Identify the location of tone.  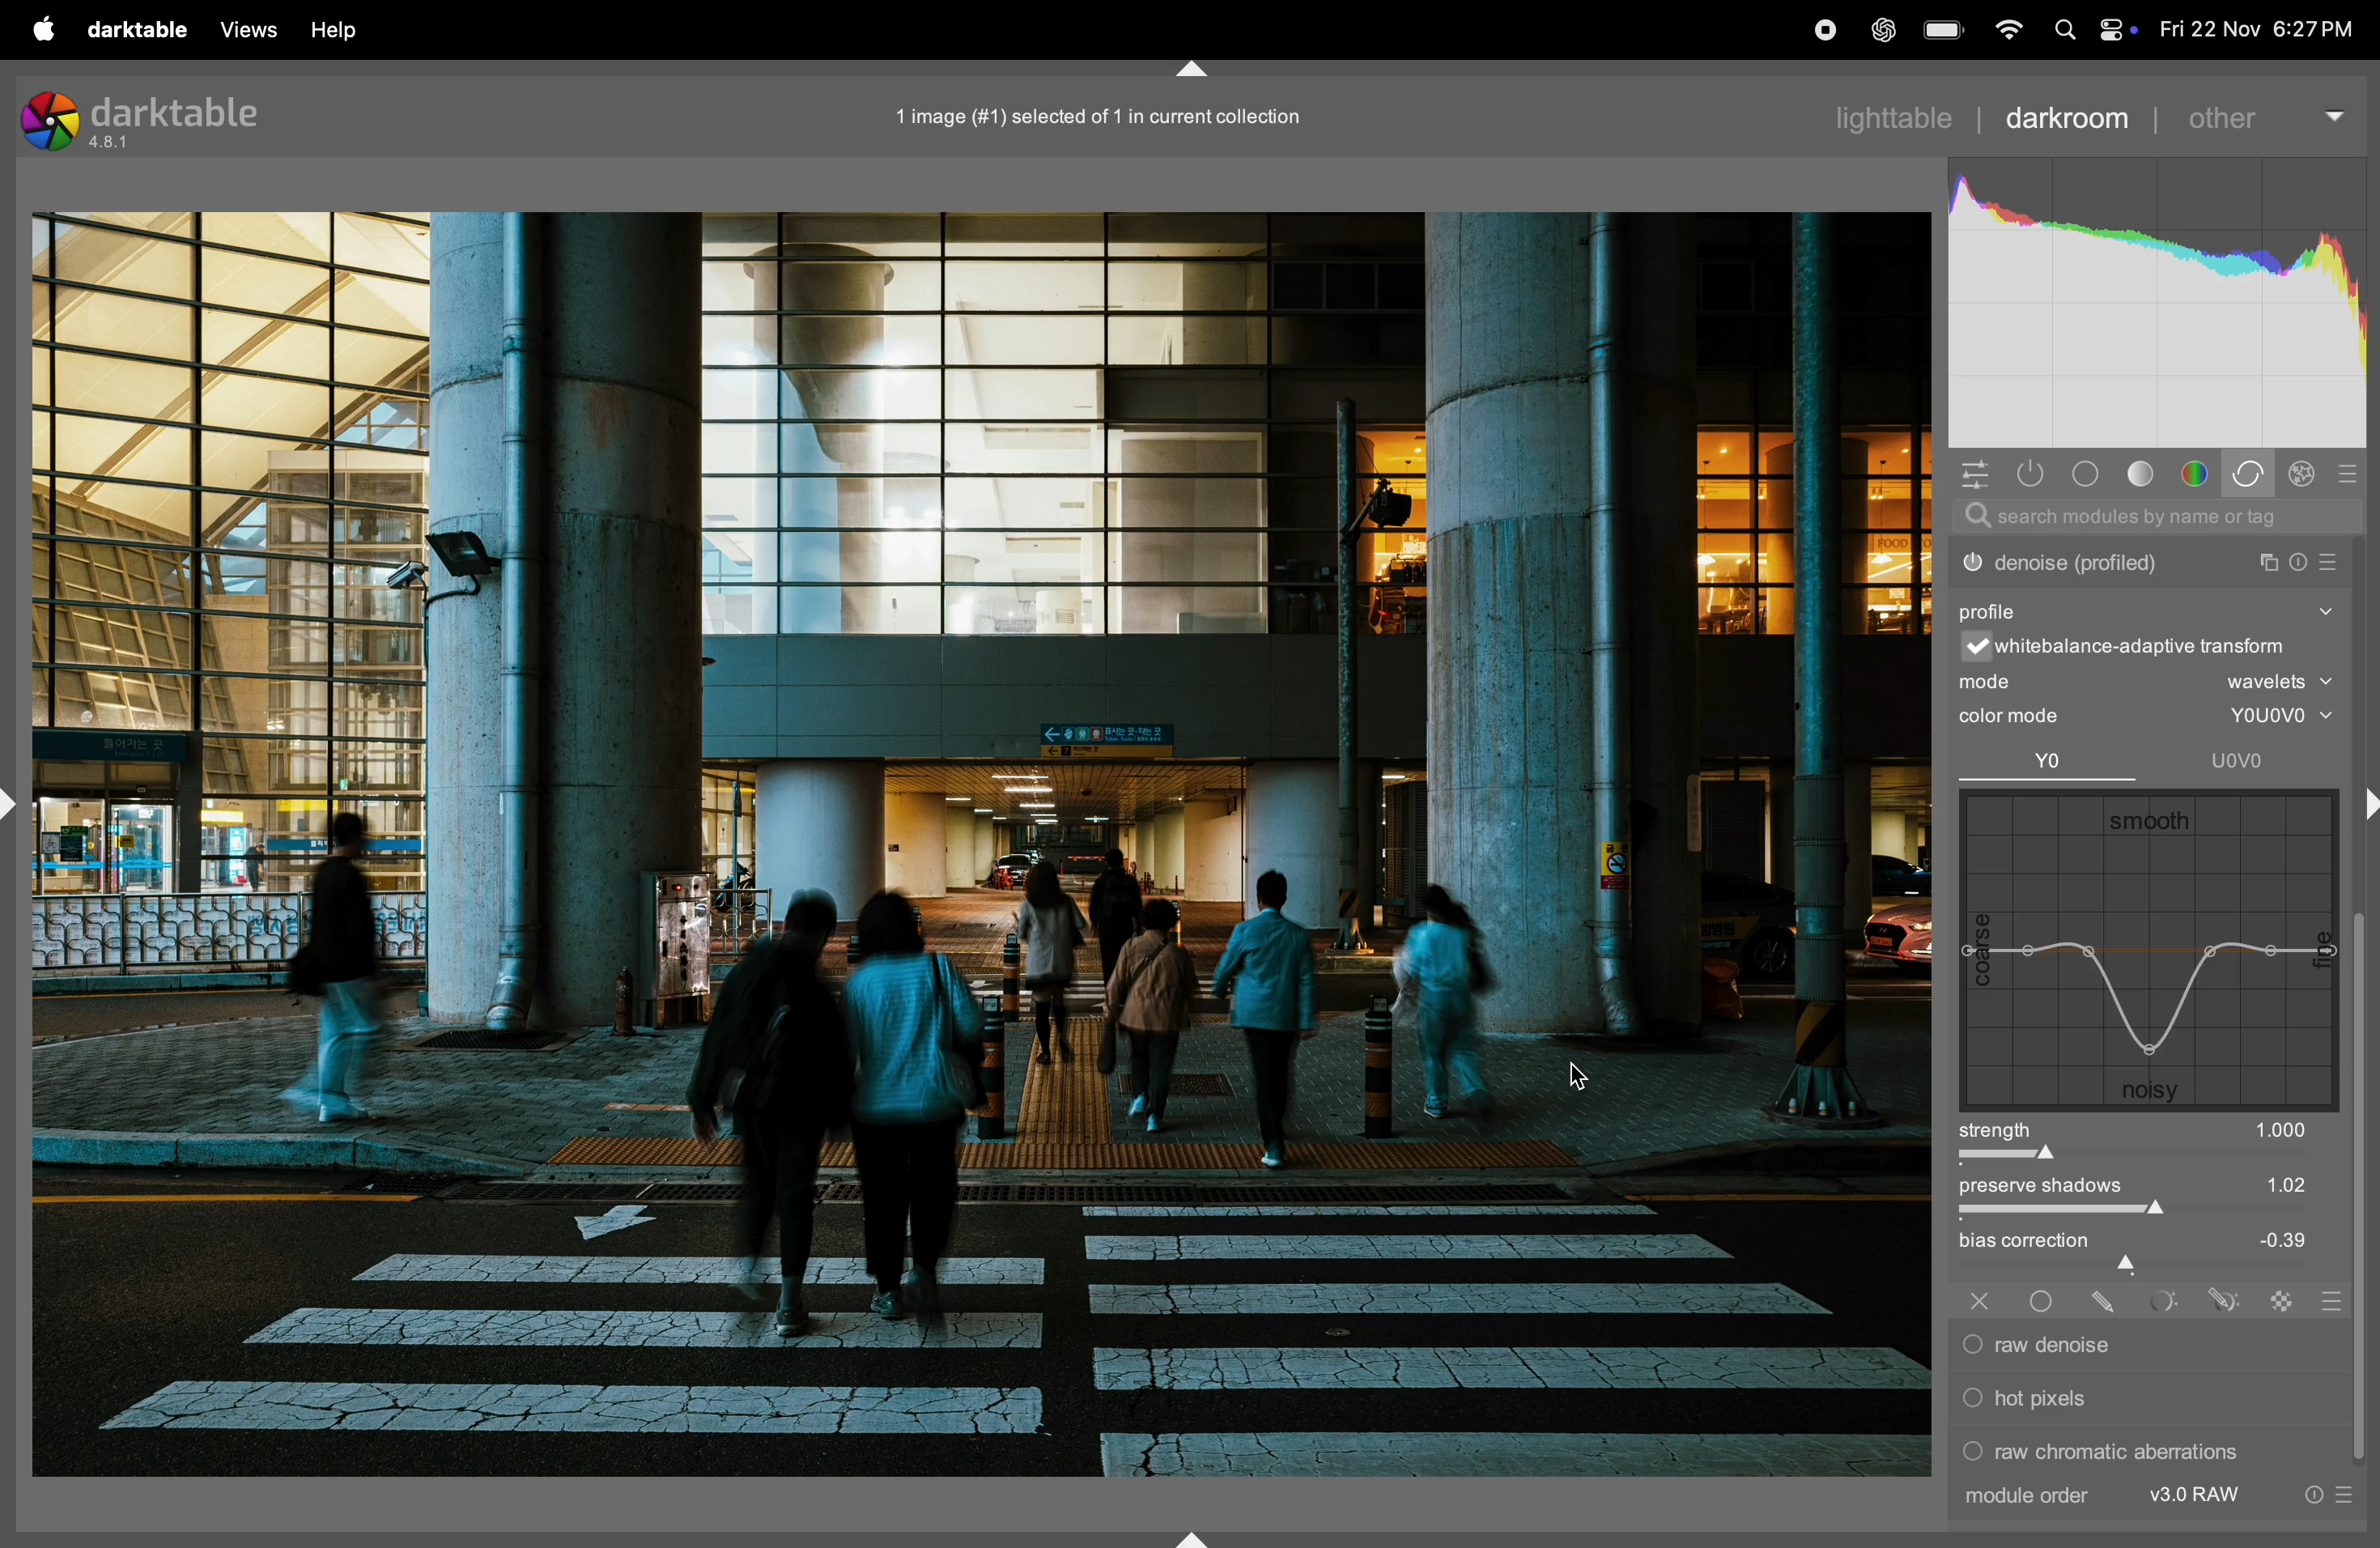
(2144, 474).